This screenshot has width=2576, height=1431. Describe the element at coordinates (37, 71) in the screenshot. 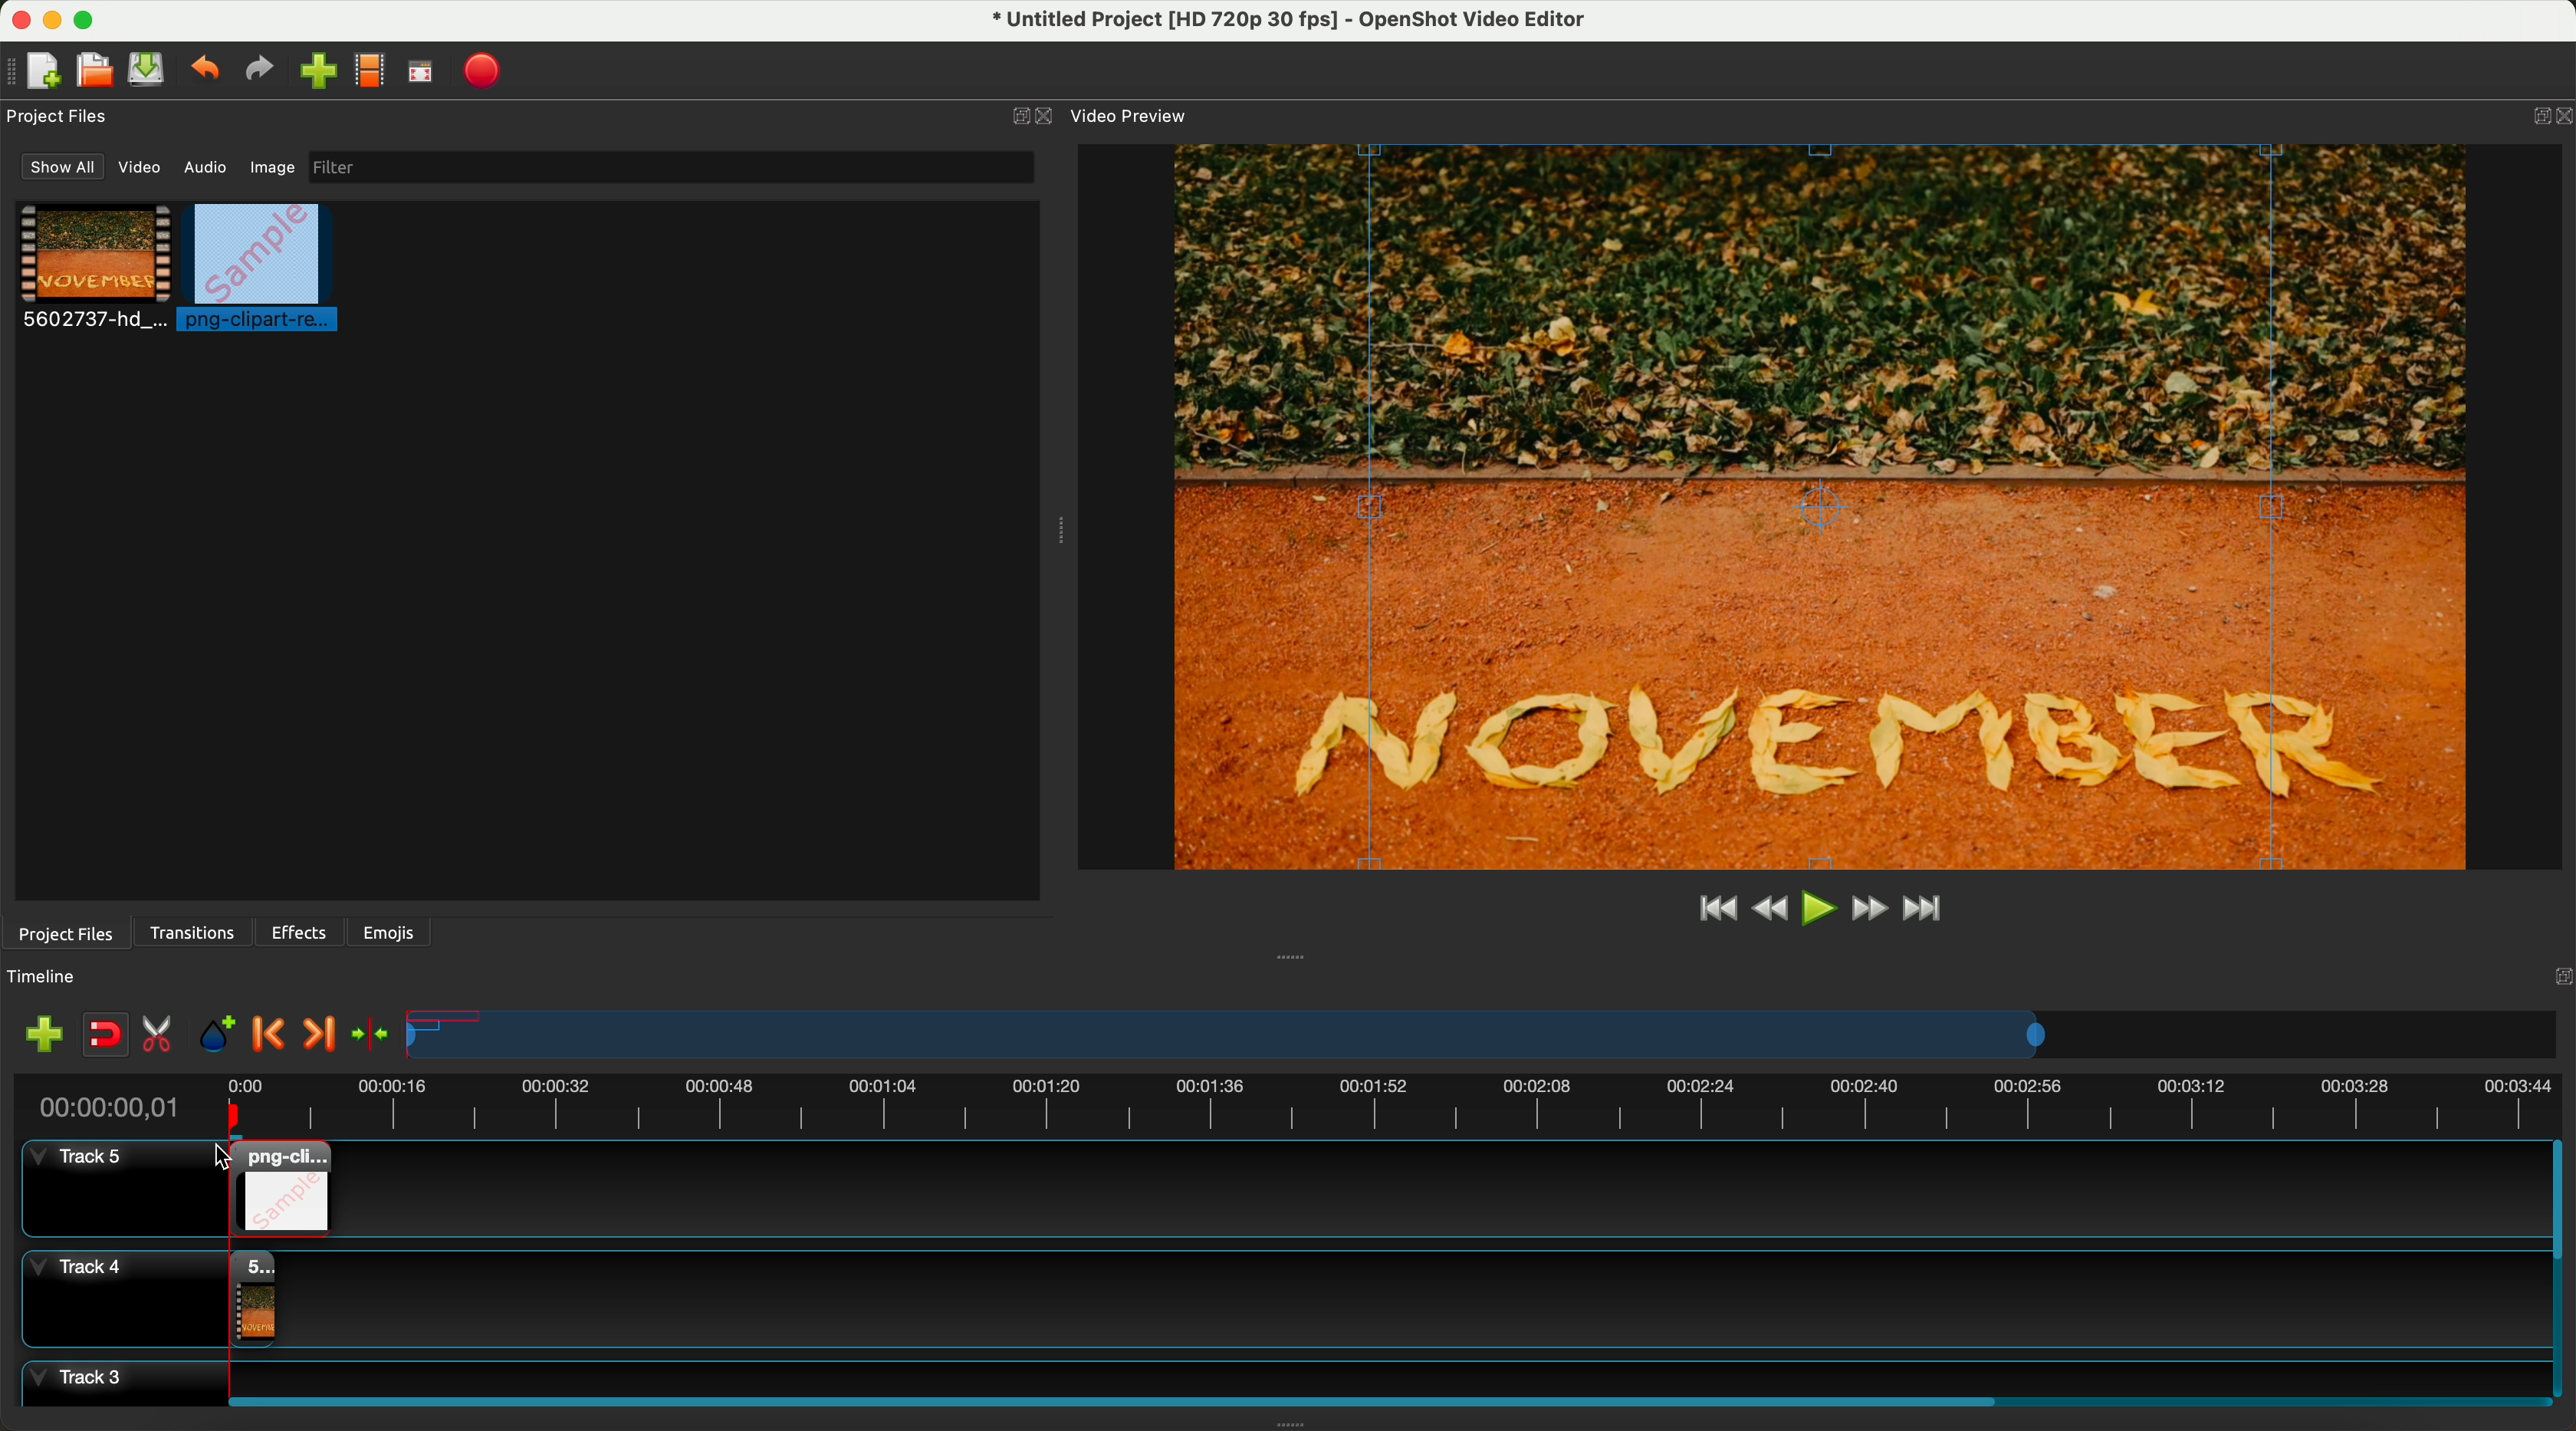

I see `new file` at that location.